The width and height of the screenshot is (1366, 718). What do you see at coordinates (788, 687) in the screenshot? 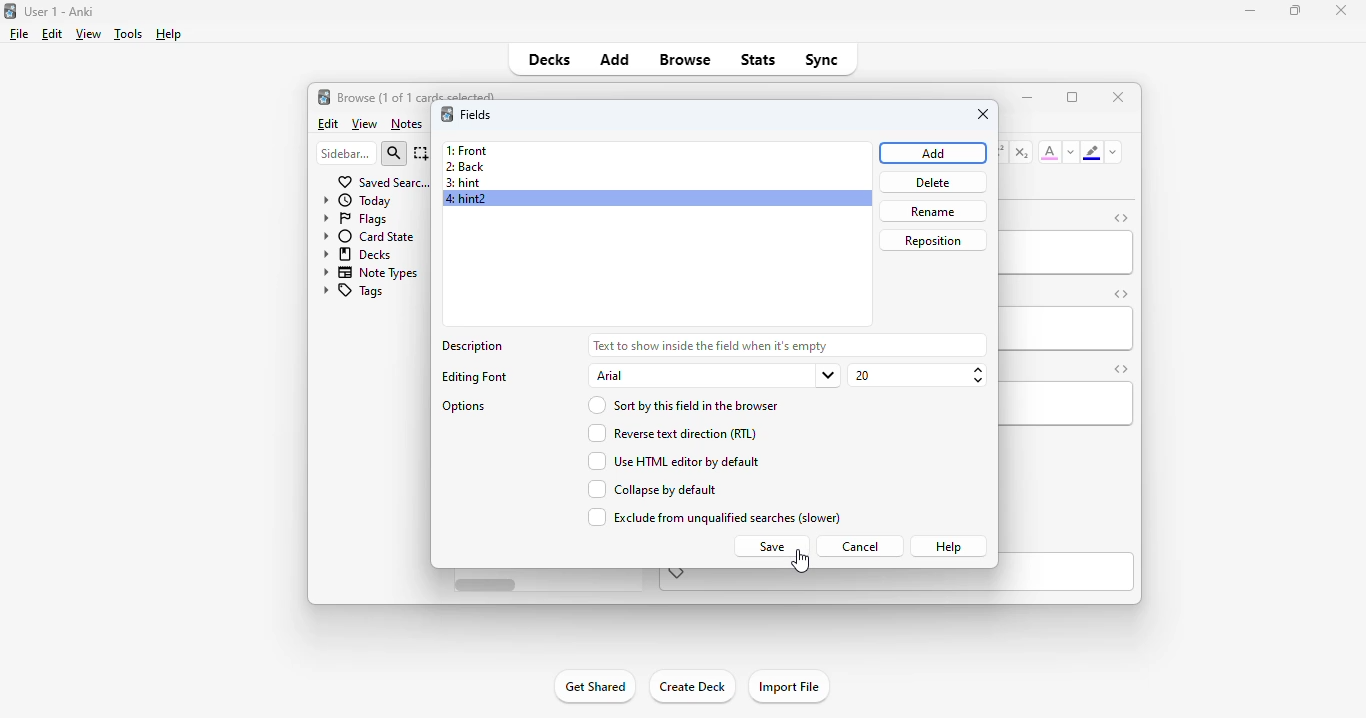
I see `import file` at bounding box center [788, 687].